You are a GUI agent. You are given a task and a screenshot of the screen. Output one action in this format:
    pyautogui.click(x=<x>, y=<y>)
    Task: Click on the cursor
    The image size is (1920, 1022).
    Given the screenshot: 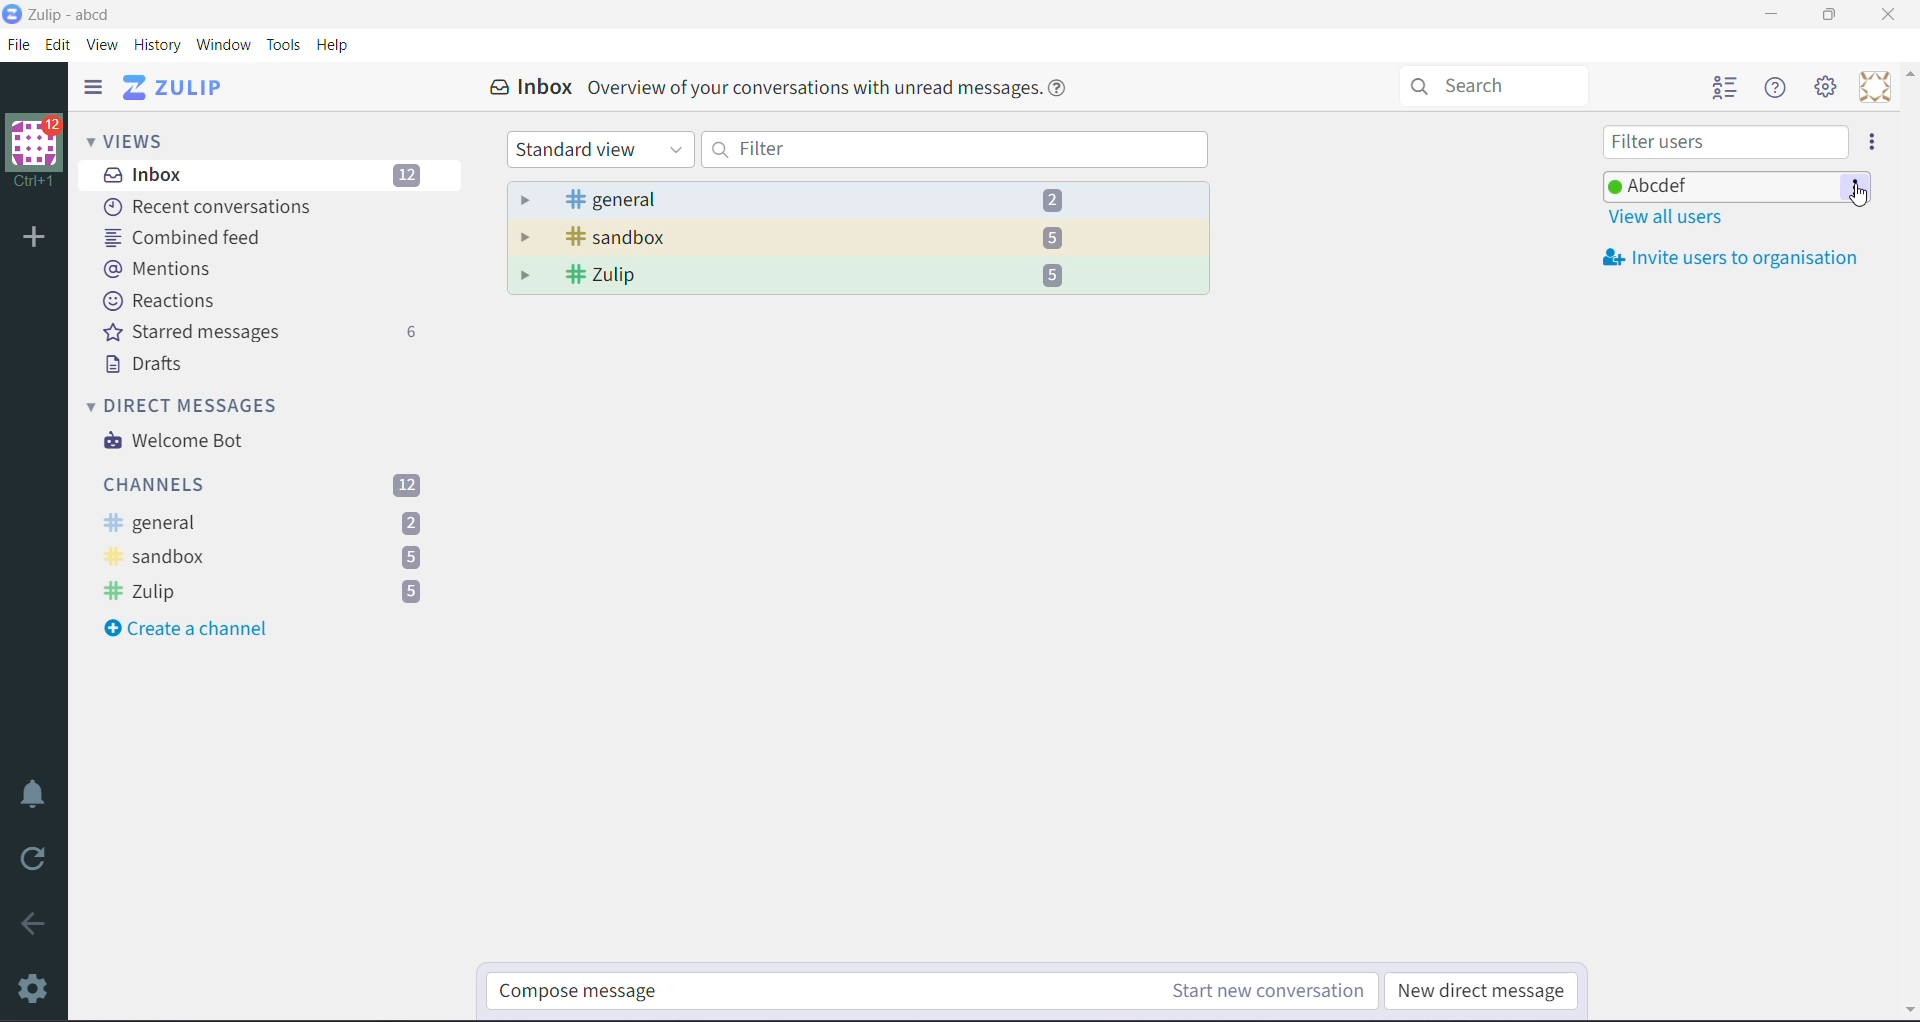 What is the action you would take?
    pyautogui.click(x=1862, y=202)
    